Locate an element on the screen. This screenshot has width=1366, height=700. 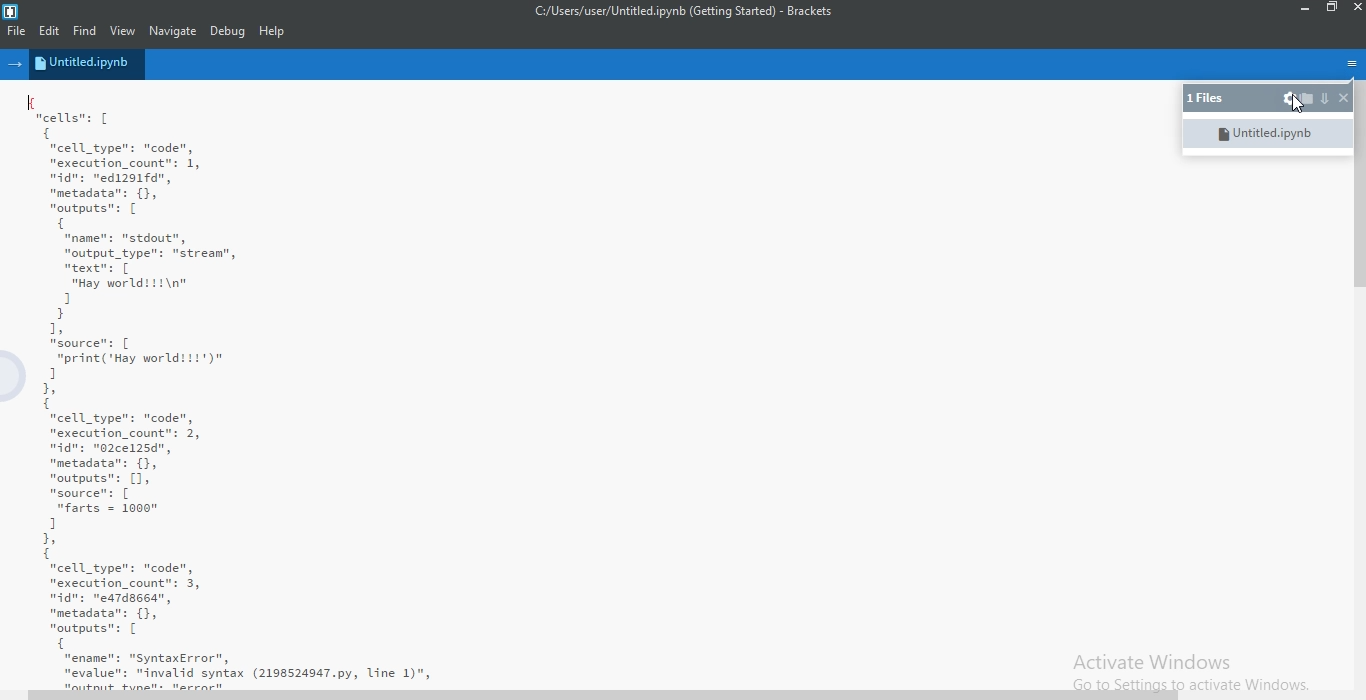
menu is located at coordinates (1349, 62).